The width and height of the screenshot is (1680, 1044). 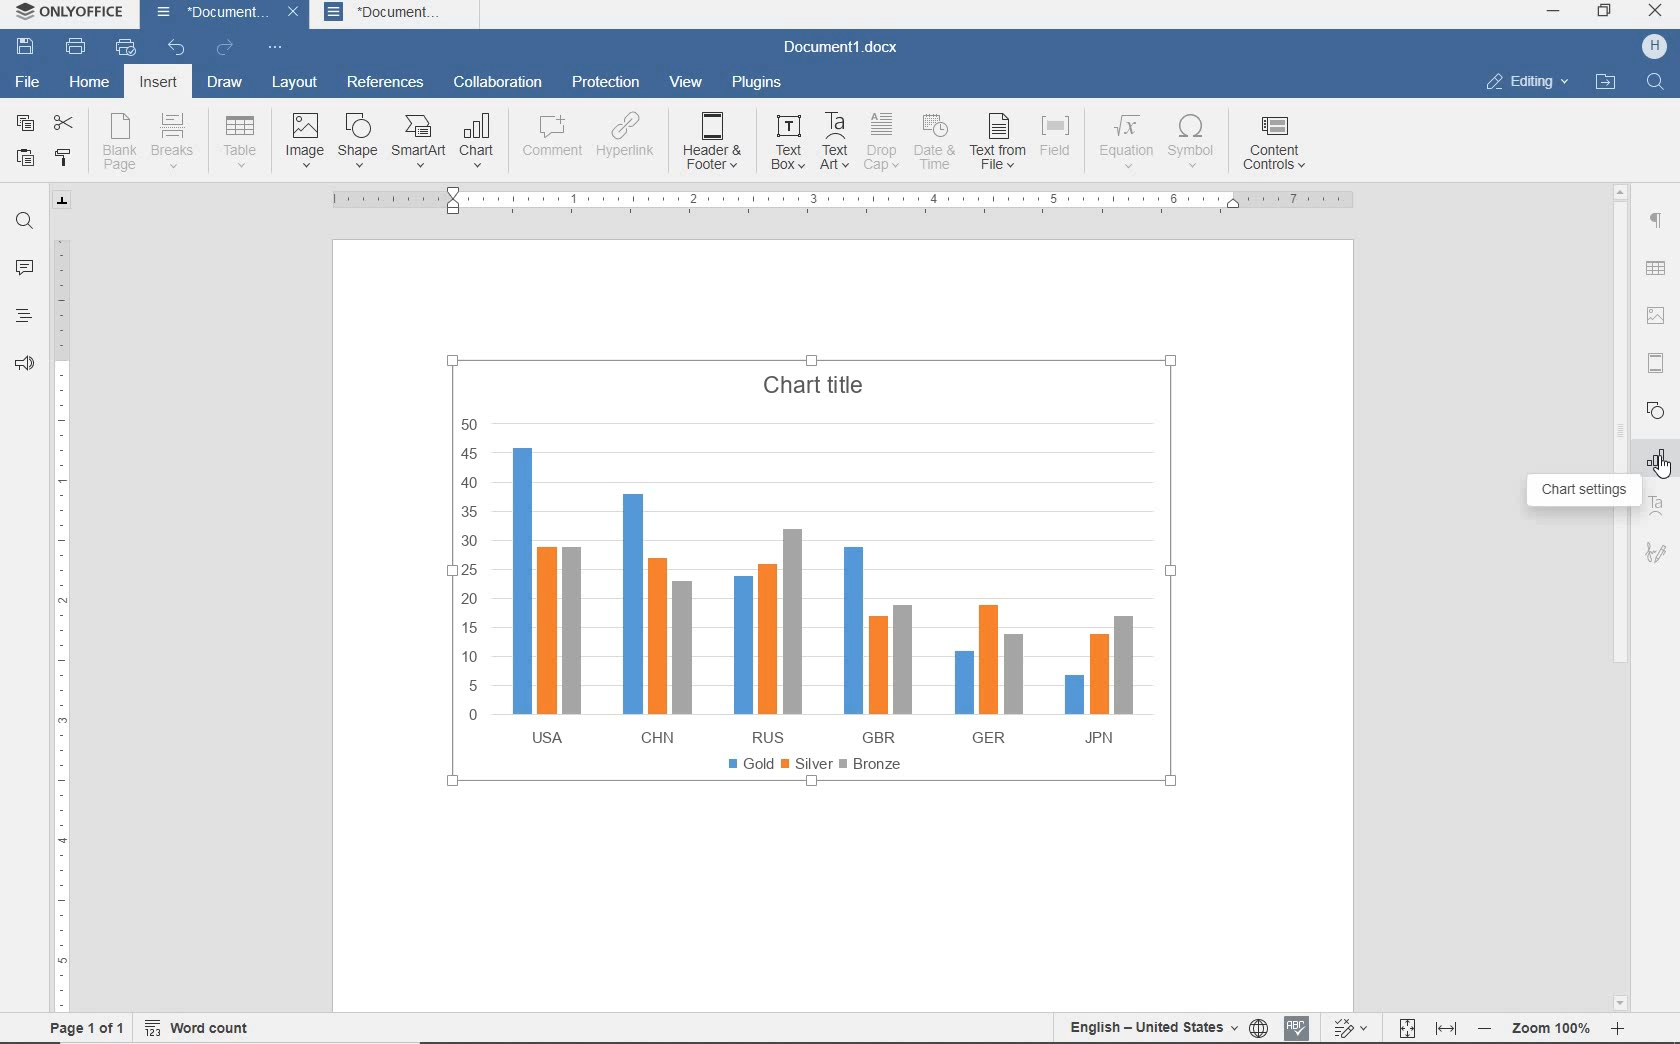 I want to click on image, so click(x=1656, y=315).